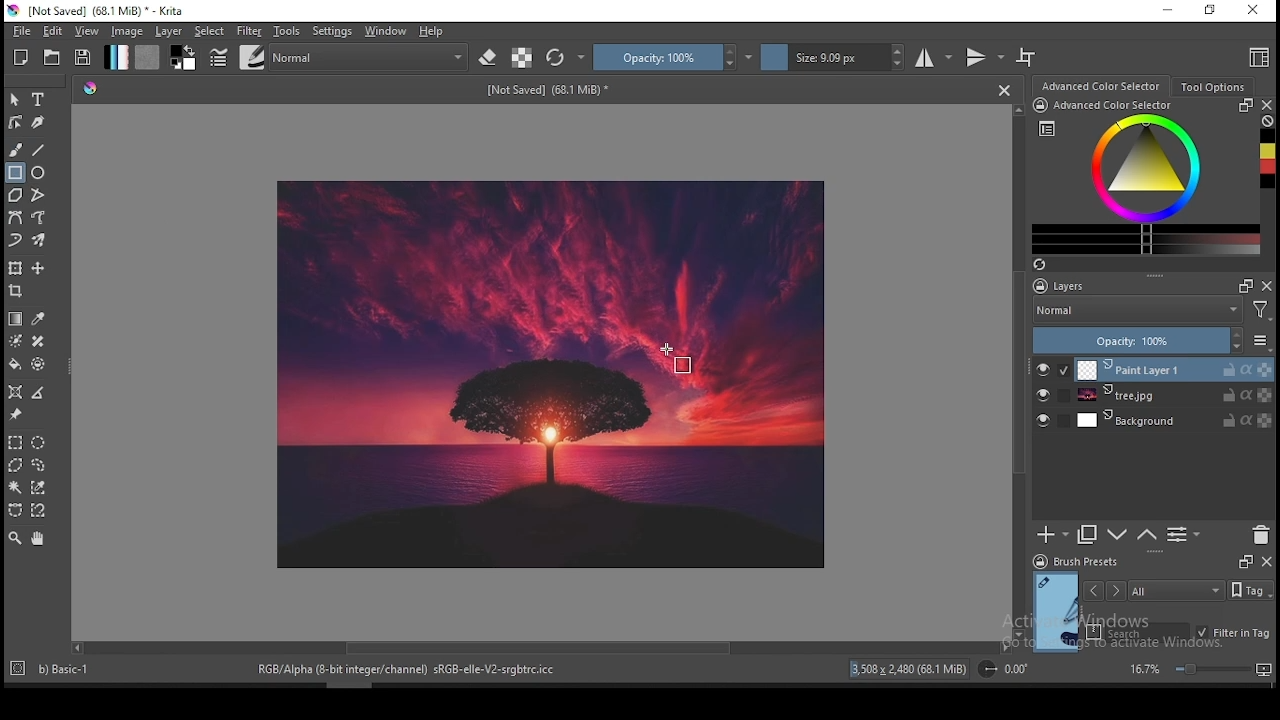 The image size is (1280, 720). Describe the element at coordinates (432, 32) in the screenshot. I see `help` at that location.